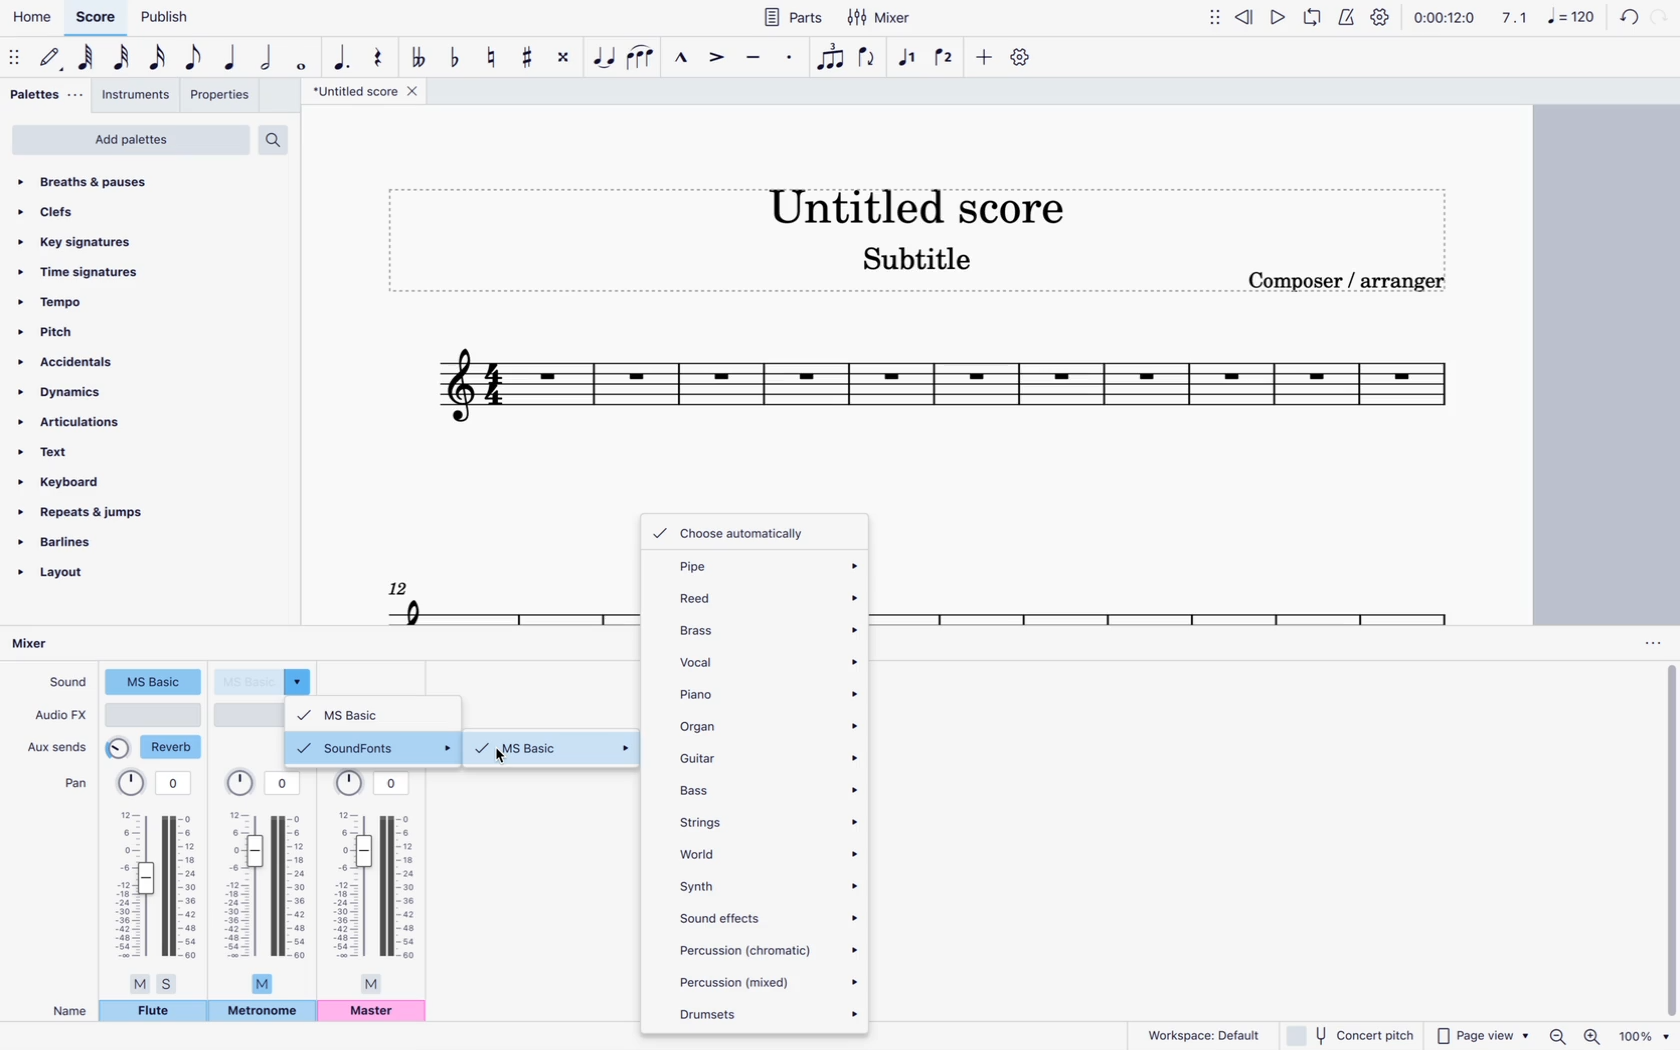 Image resolution: width=1680 pixels, height=1050 pixels. Describe the element at coordinates (224, 98) in the screenshot. I see `properties` at that location.